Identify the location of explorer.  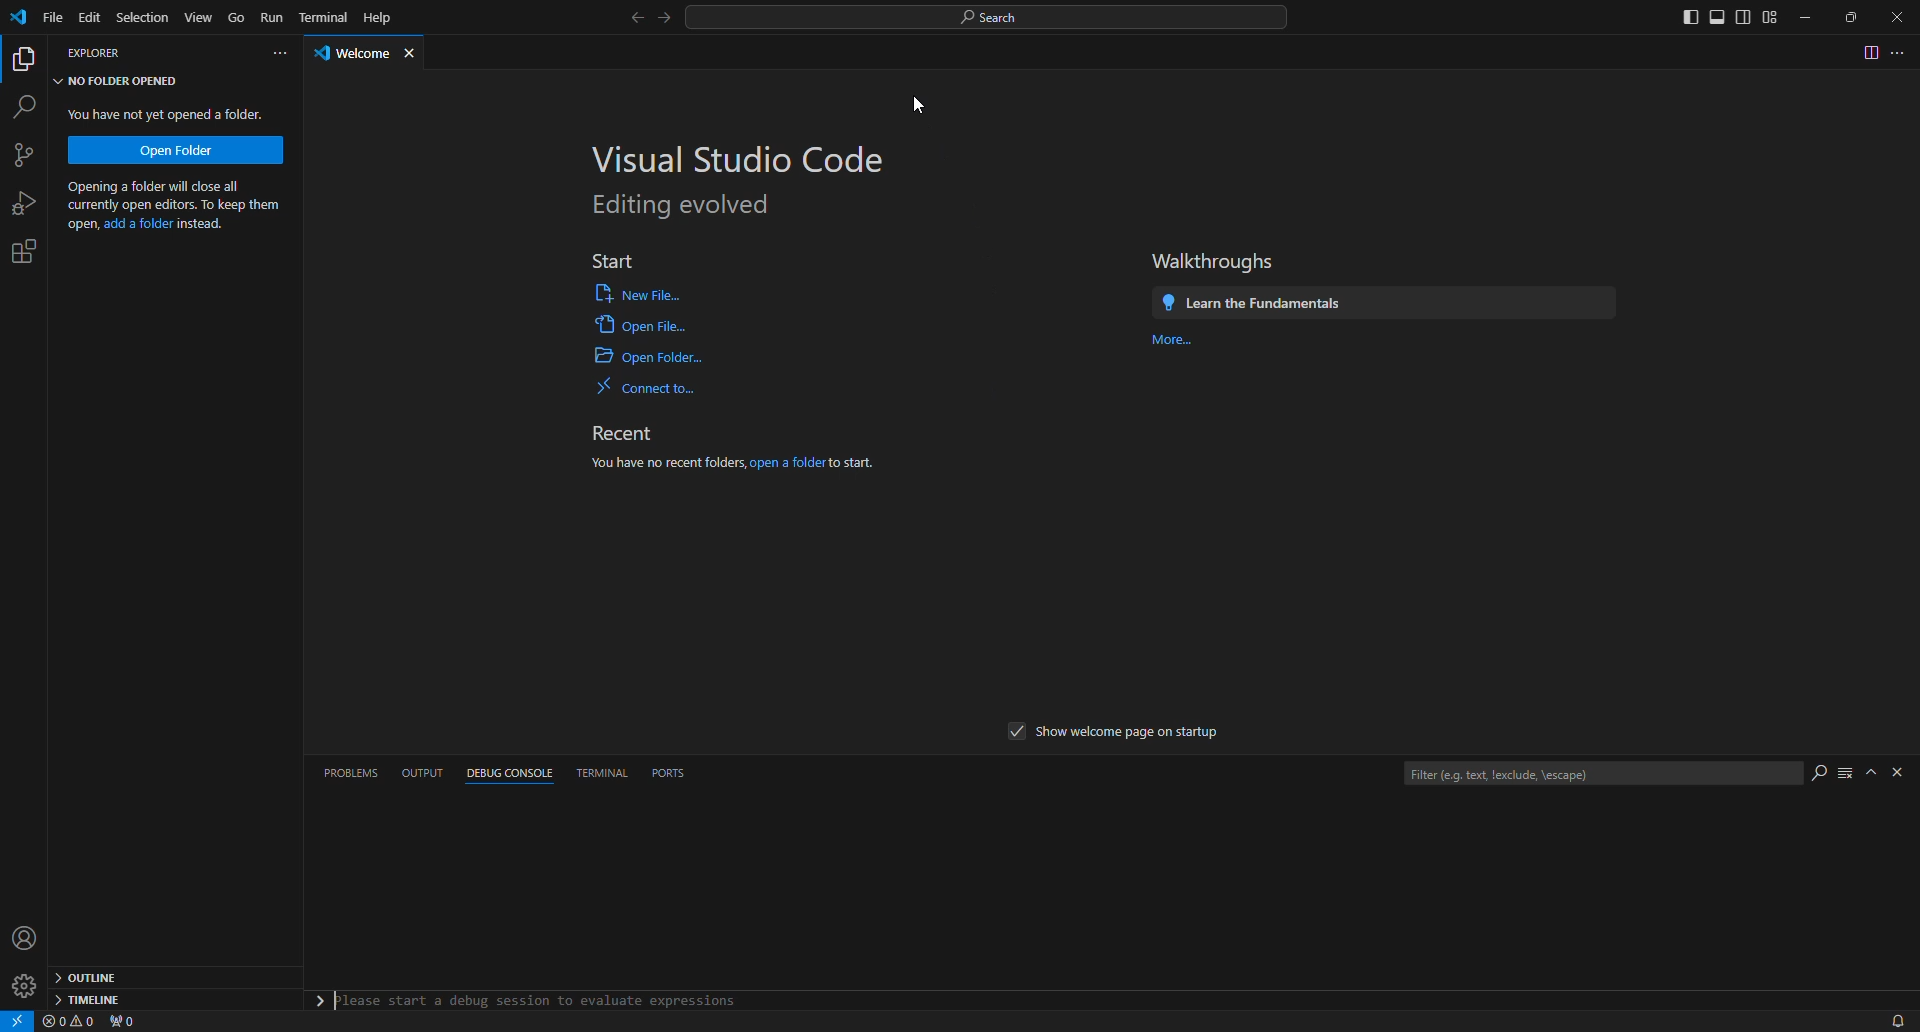
(110, 51).